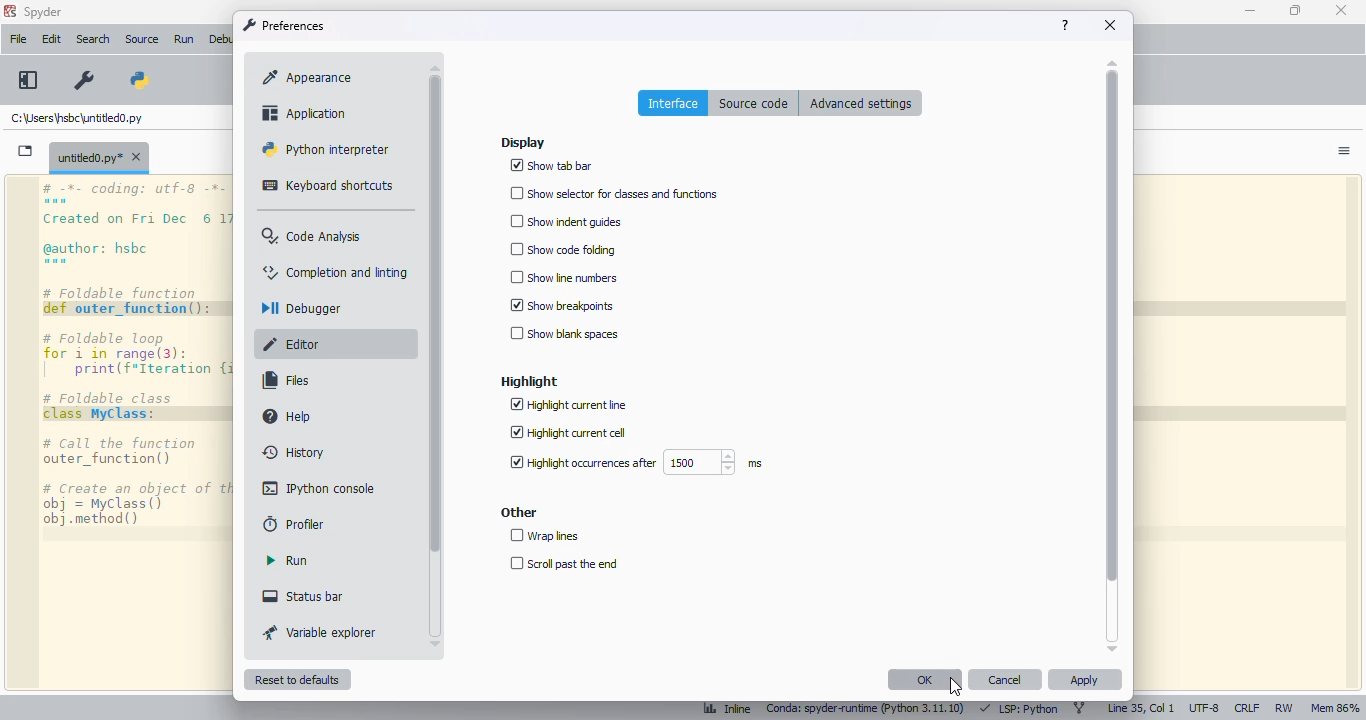 The image size is (1366, 720). What do you see at coordinates (93, 39) in the screenshot?
I see `search` at bounding box center [93, 39].